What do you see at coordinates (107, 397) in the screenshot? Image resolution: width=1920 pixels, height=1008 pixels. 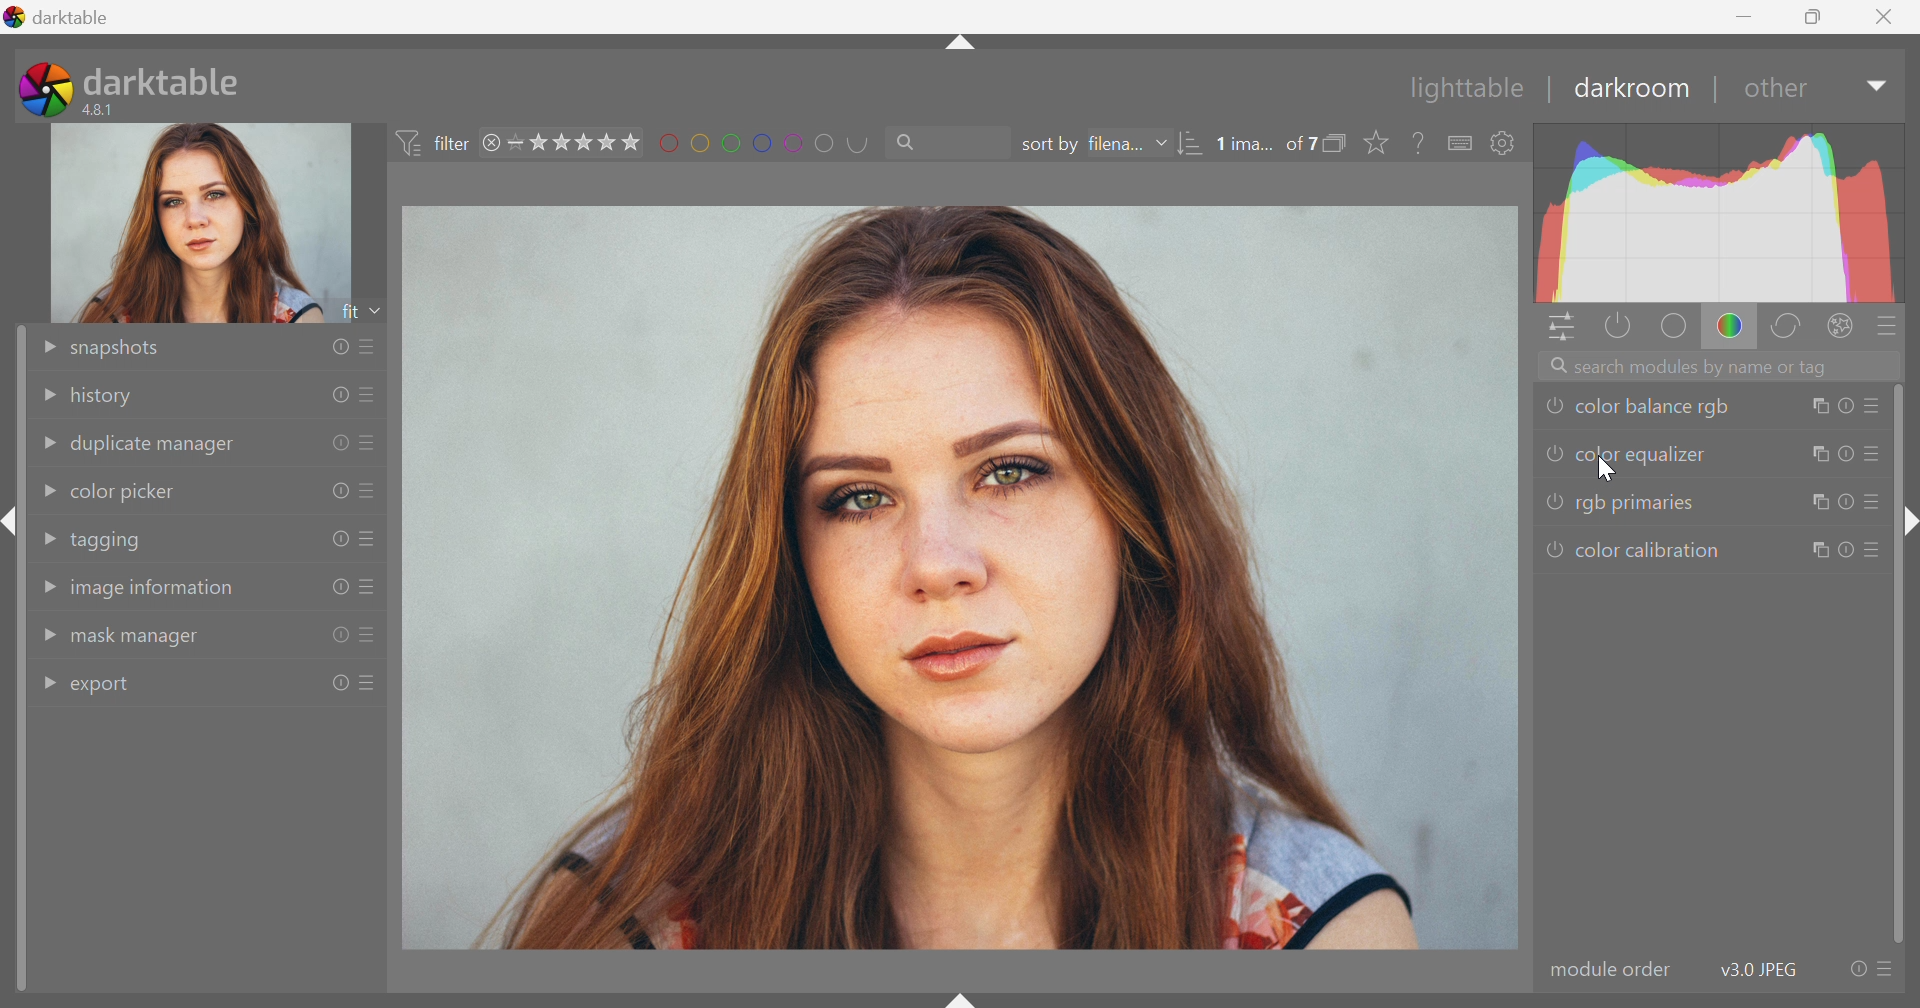 I see `history` at bounding box center [107, 397].